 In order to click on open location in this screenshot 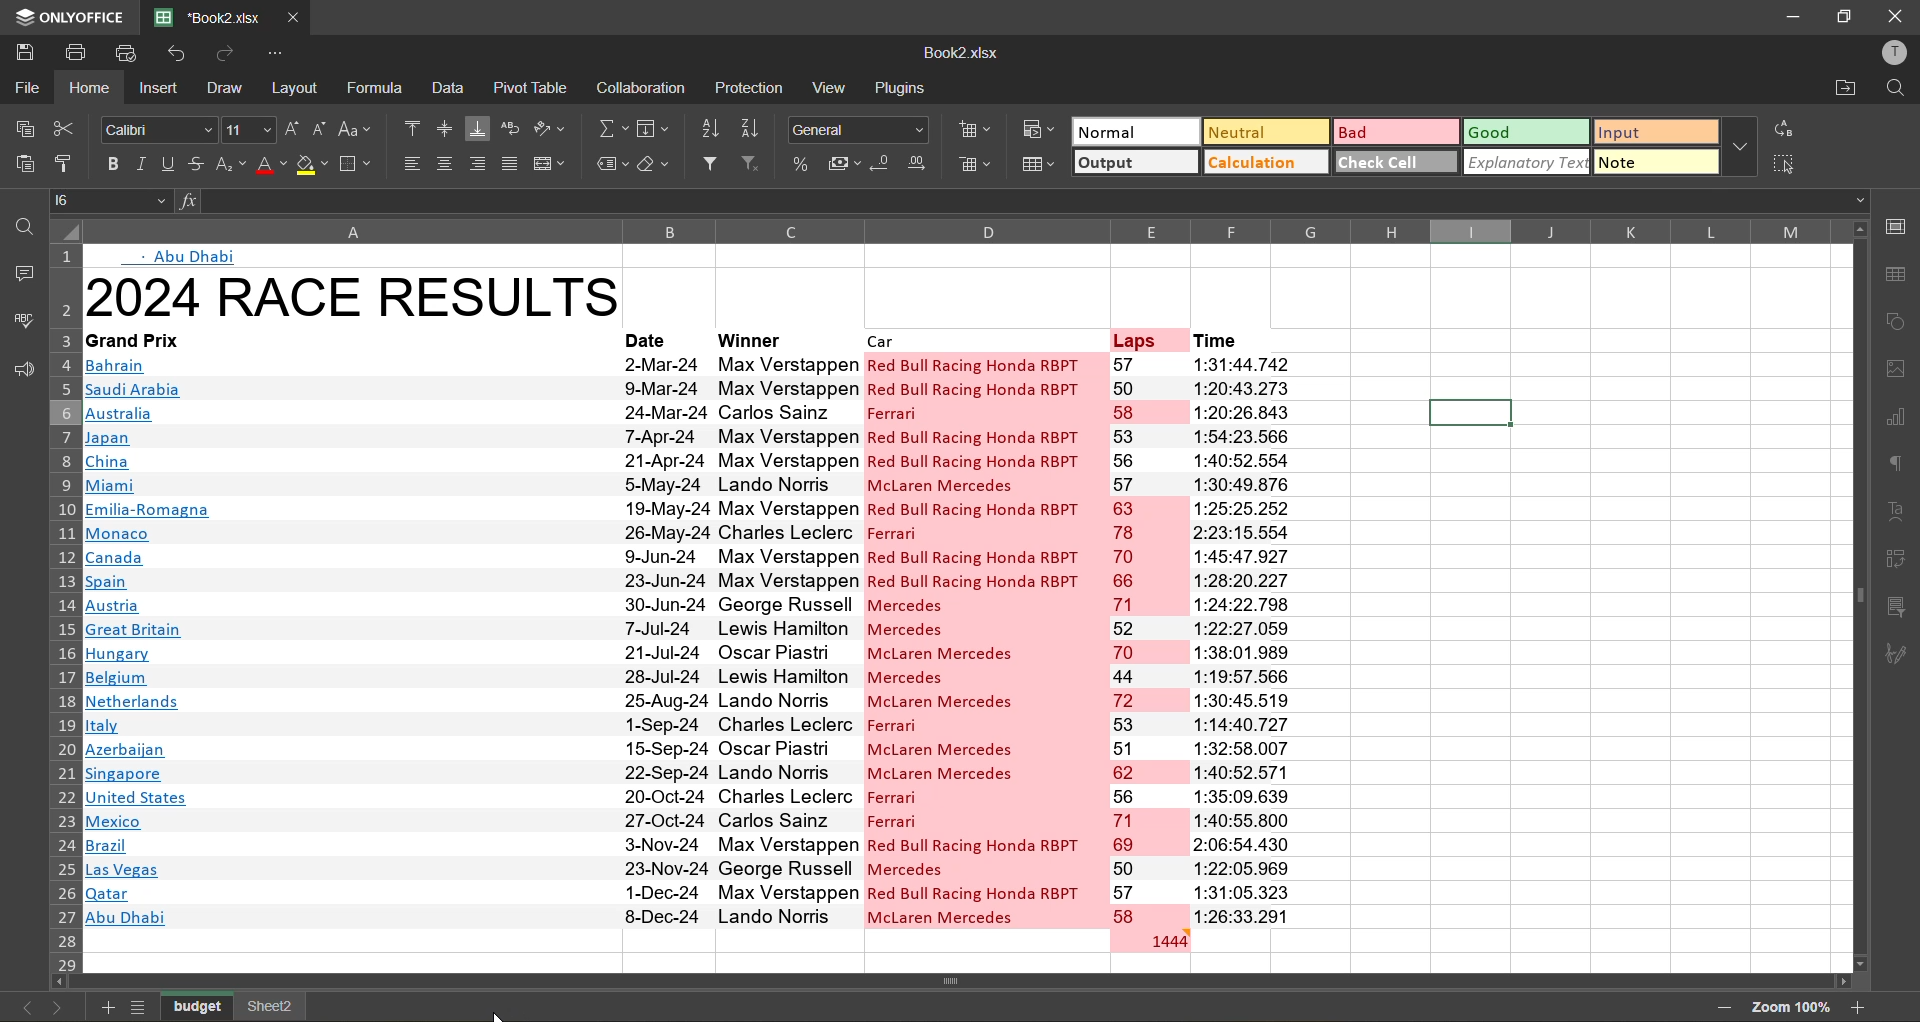, I will do `click(1836, 91)`.